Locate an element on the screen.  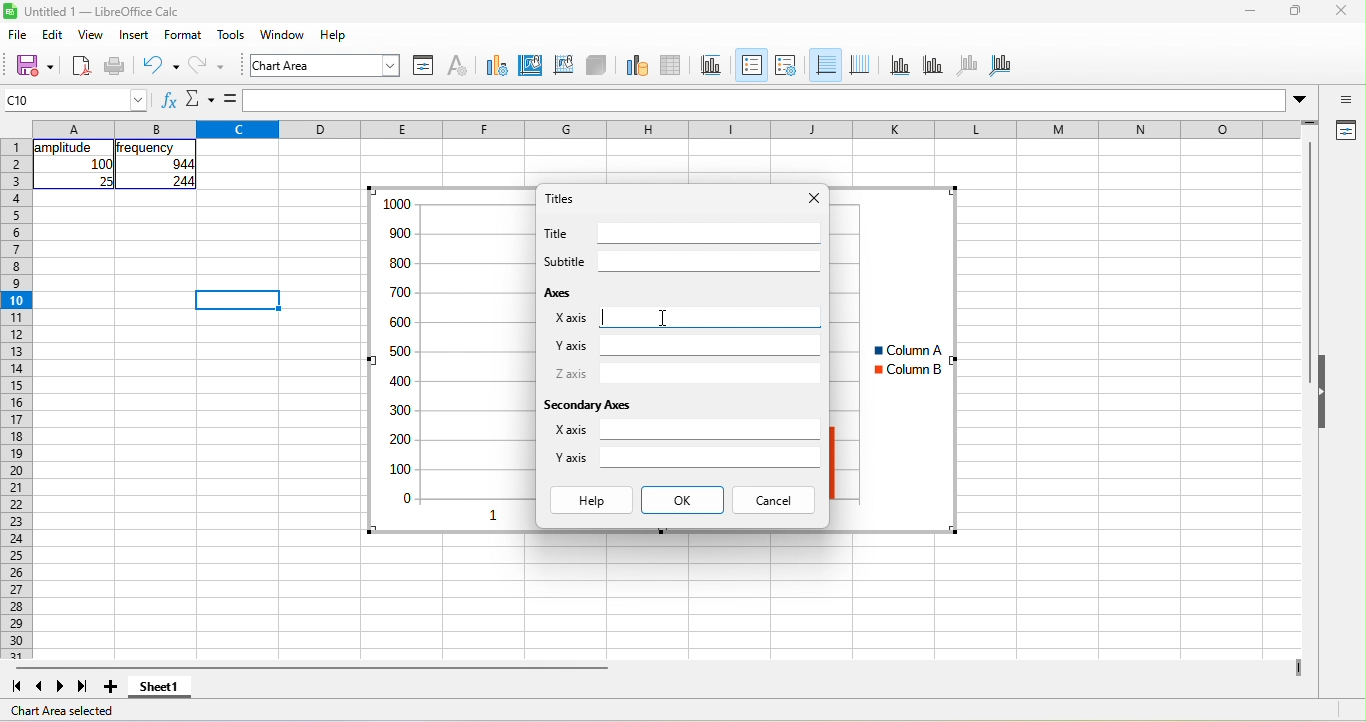
legend is located at coordinates (786, 66).